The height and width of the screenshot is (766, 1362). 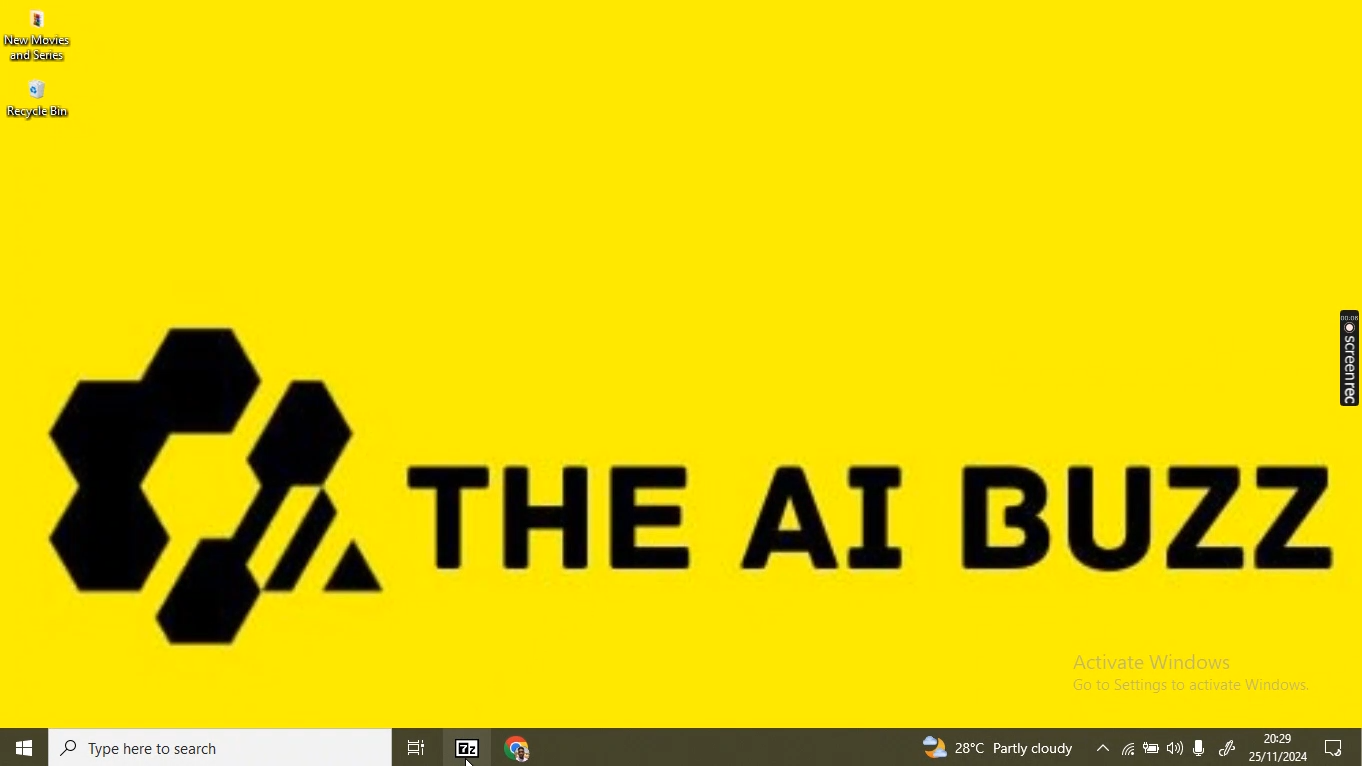 I want to click on screen recorder, so click(x=1347, y=357).